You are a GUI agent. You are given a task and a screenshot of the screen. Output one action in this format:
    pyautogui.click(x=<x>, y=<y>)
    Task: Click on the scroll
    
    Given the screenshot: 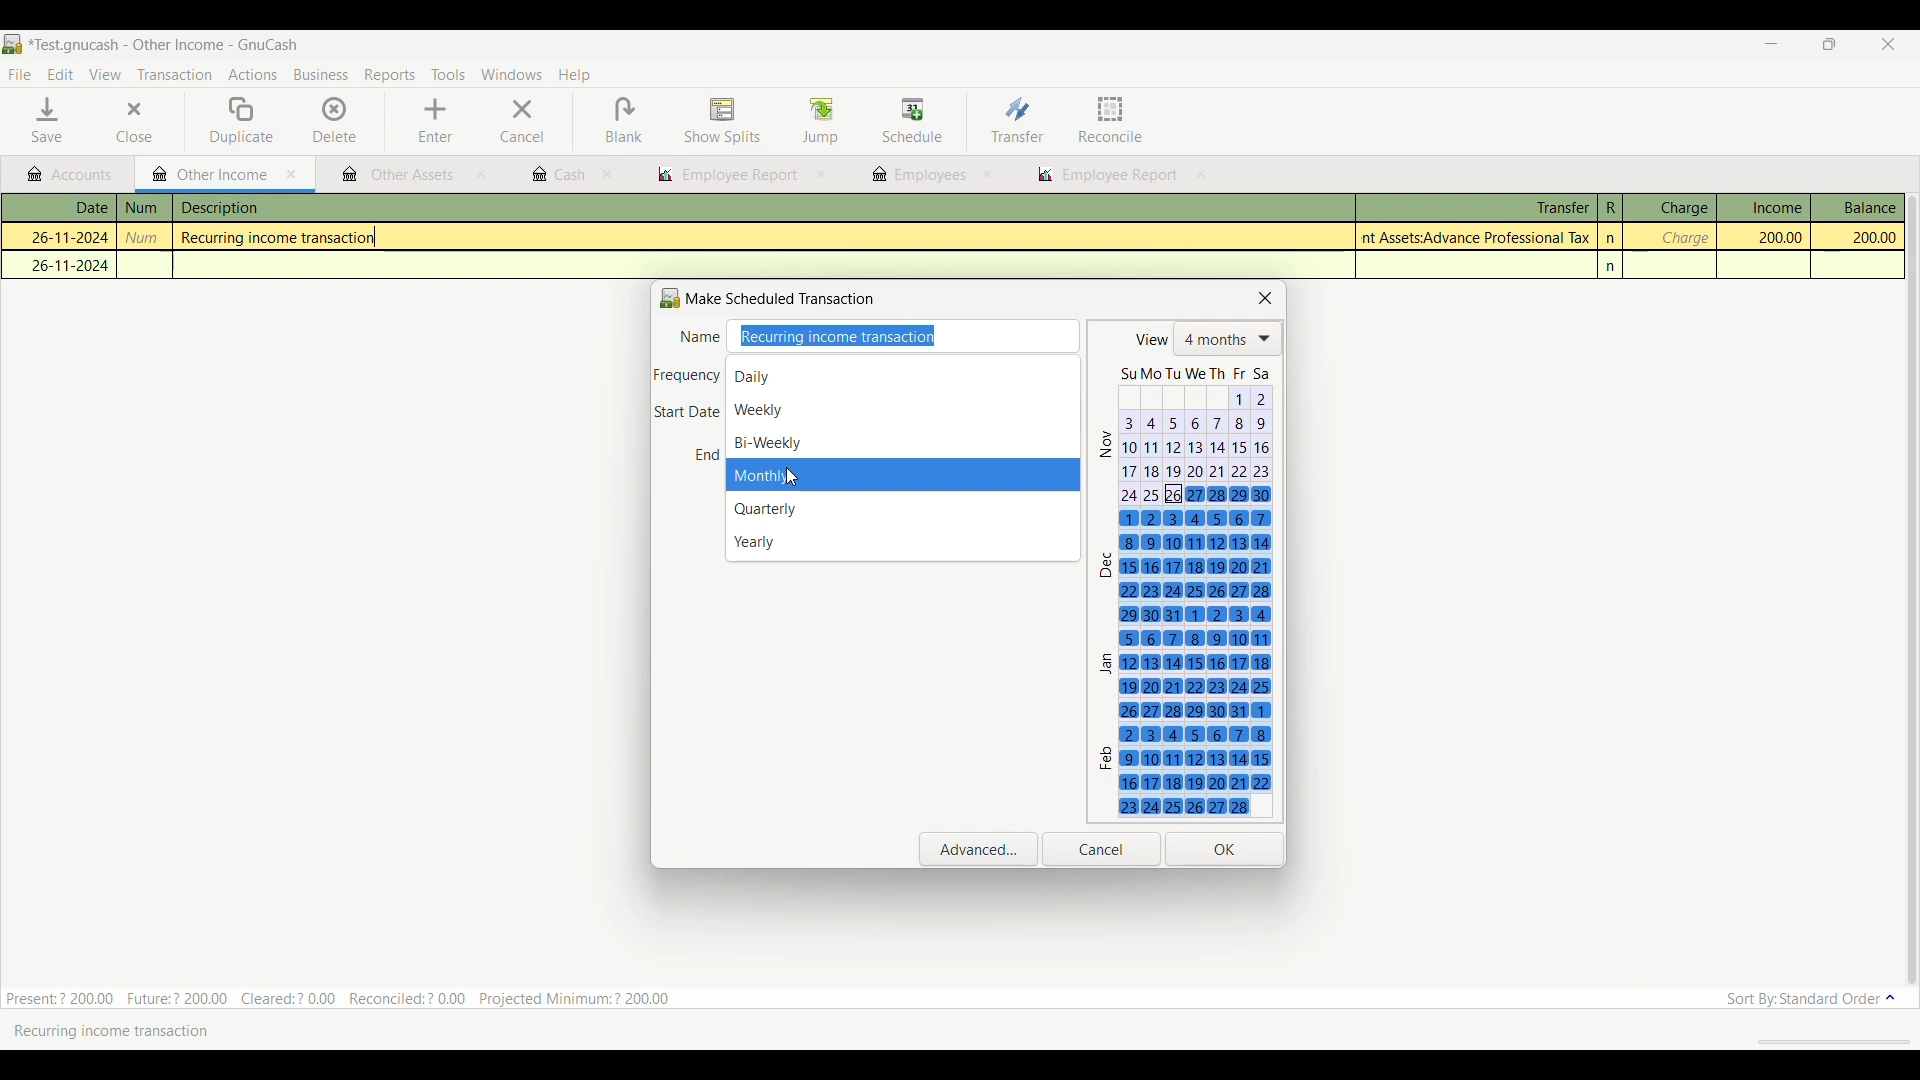 What is the action you would take?
    pyautogui.click(x=1823, y=1041)
    